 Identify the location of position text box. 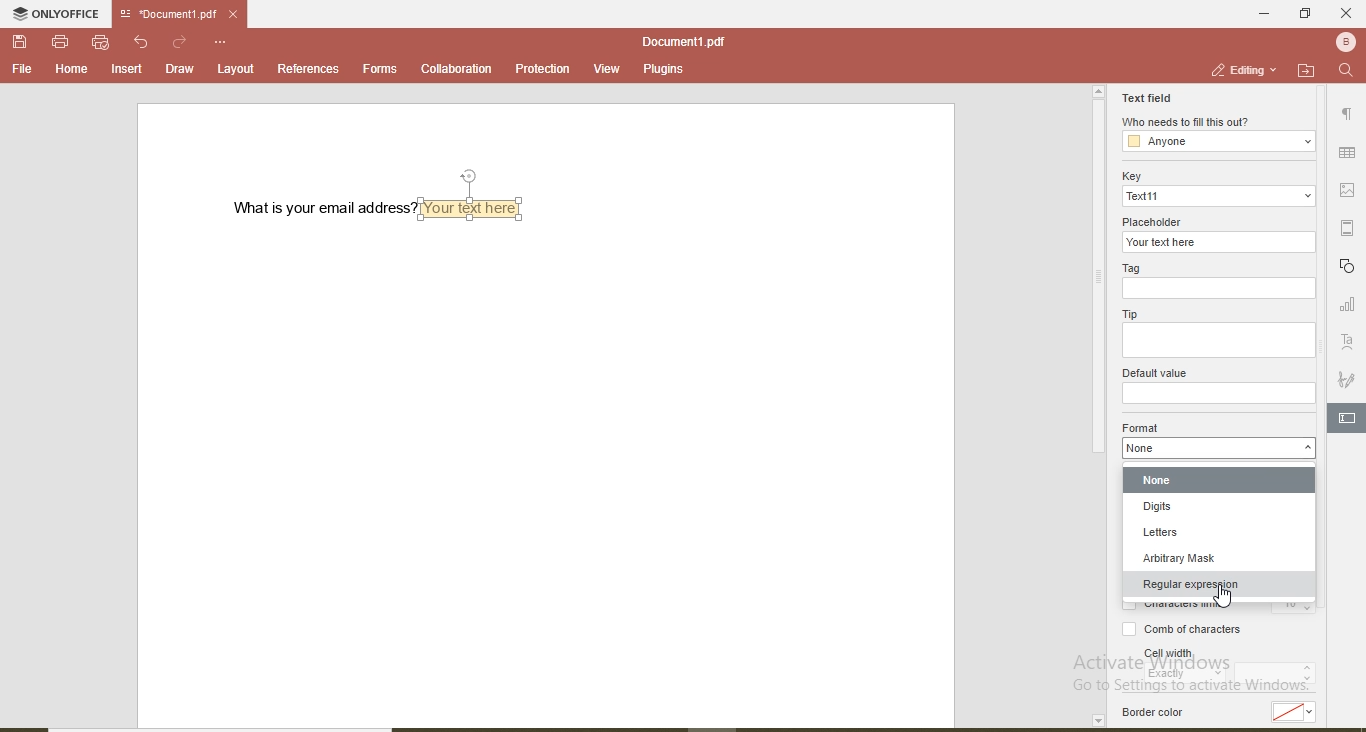
(473, 175).